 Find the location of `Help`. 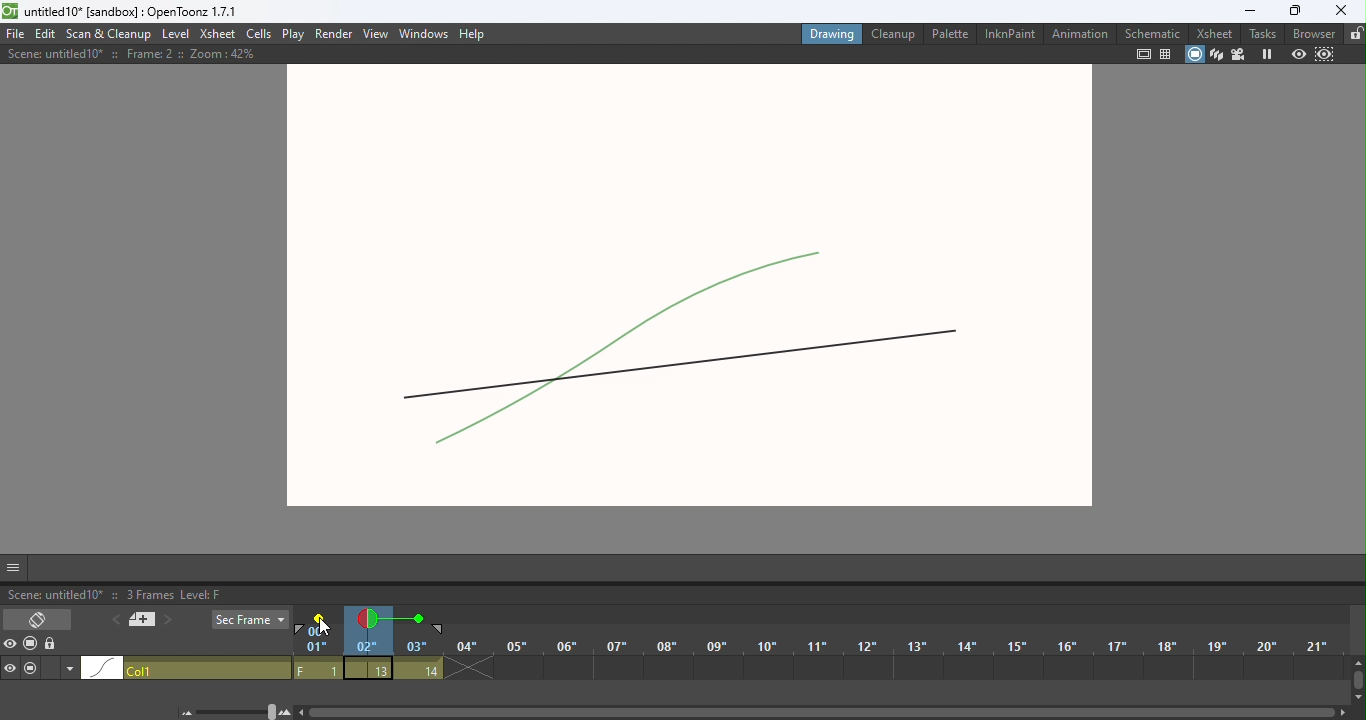

Help is located at coordinates (480, 31).